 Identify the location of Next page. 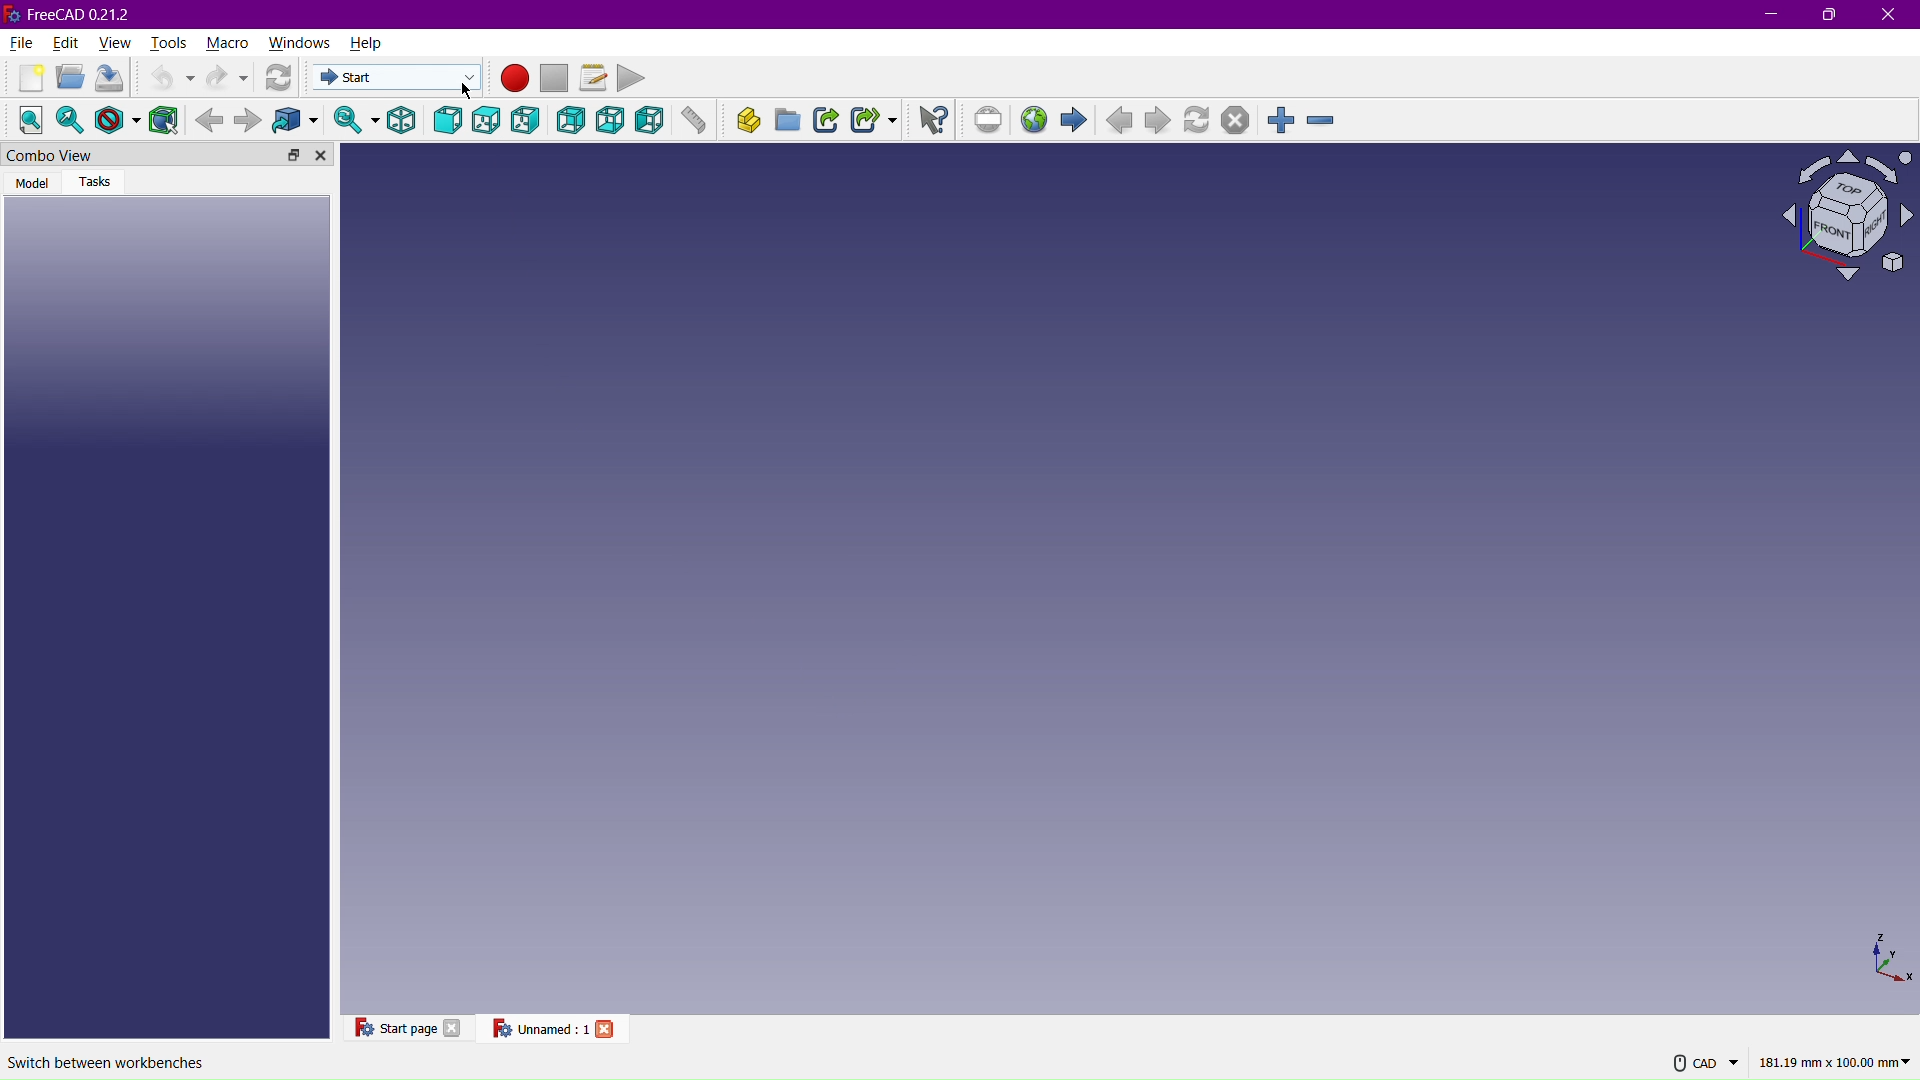
(1161, 122).